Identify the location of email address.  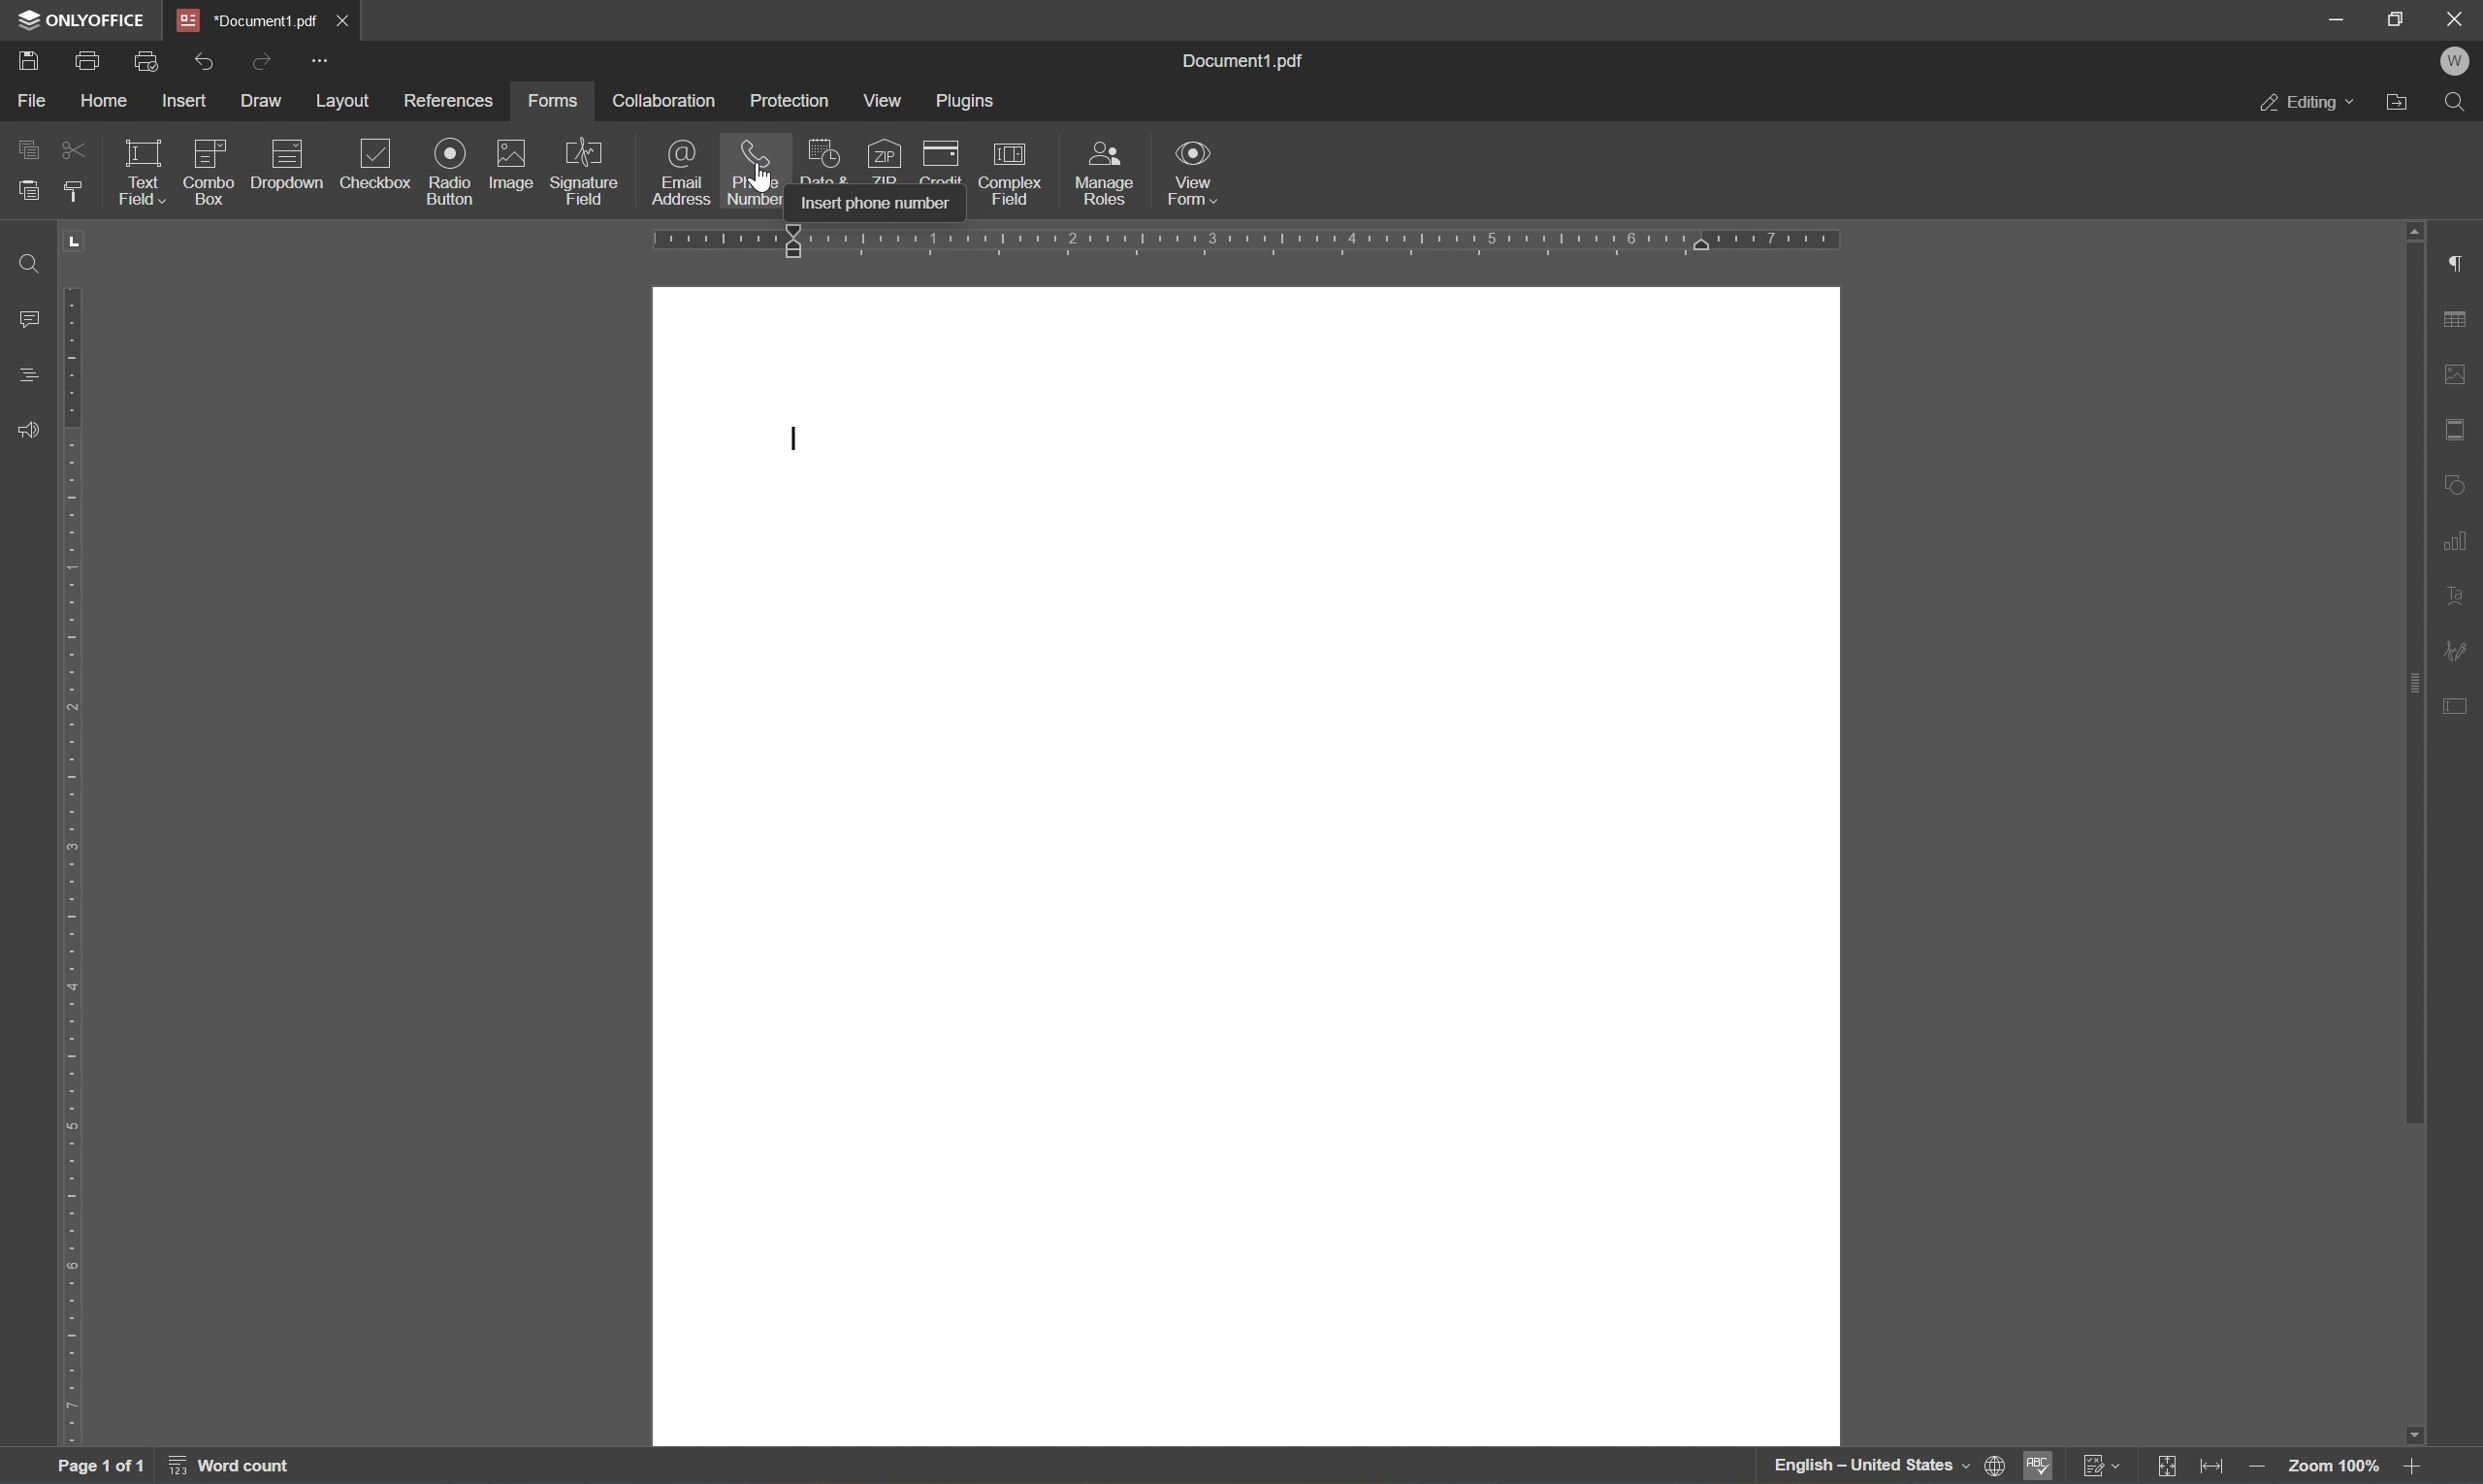
(680, 175).